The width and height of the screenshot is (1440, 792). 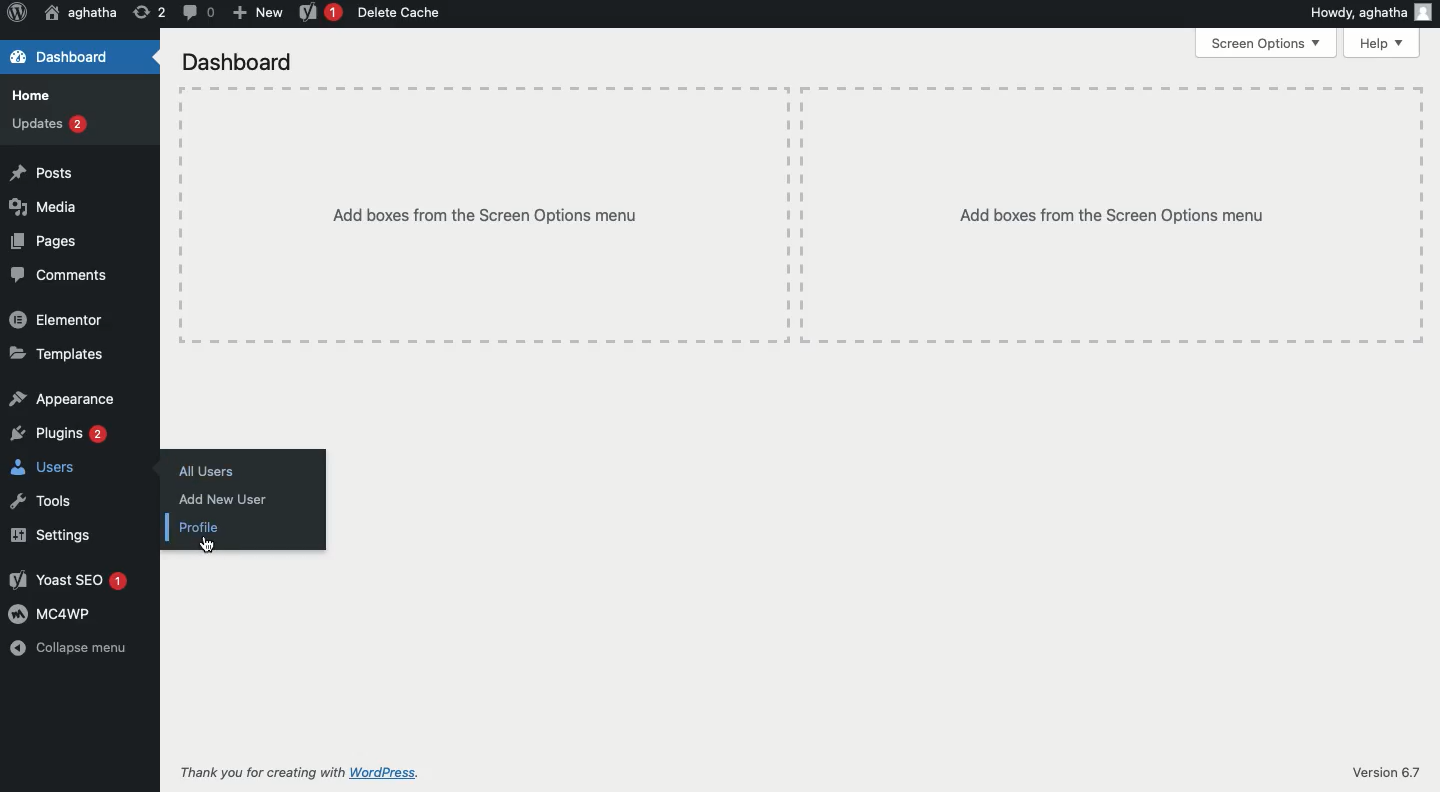 What do you see at coordinates (1383, 772) in the screenshot?
I see `Version 6.7` at bounding box center [1383, 772].